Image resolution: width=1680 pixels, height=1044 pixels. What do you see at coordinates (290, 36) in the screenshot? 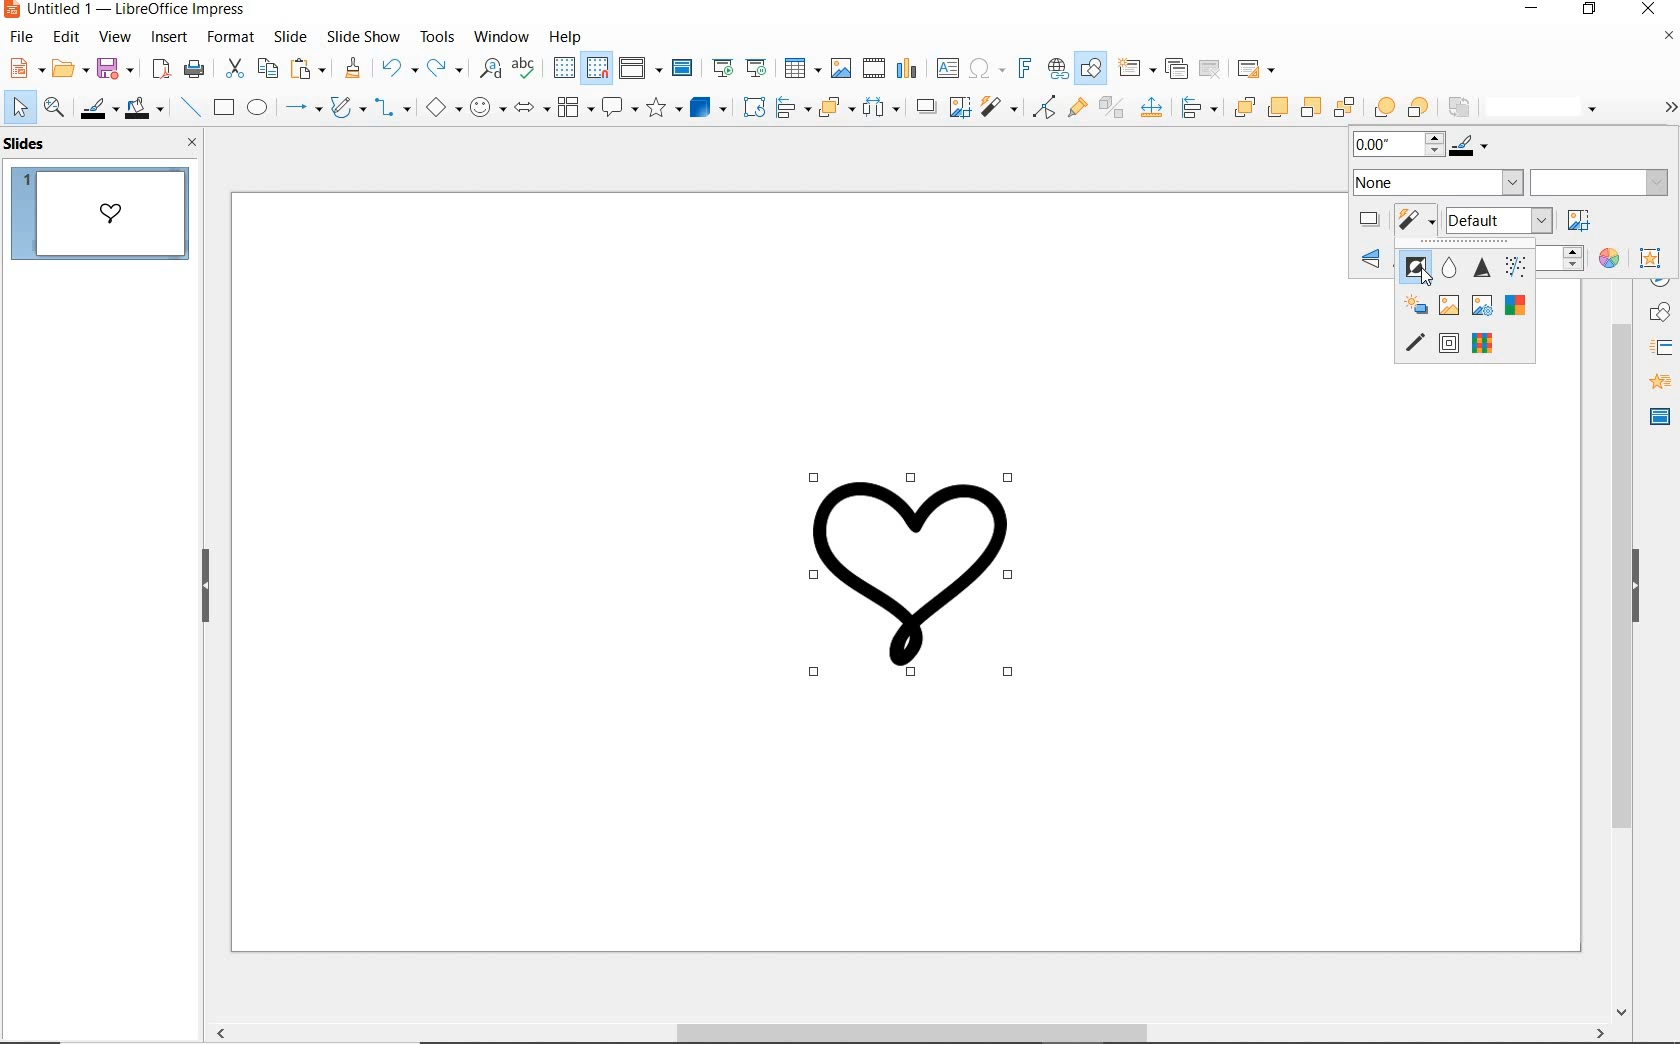
I see `slide` at bounding box center [290, 36].